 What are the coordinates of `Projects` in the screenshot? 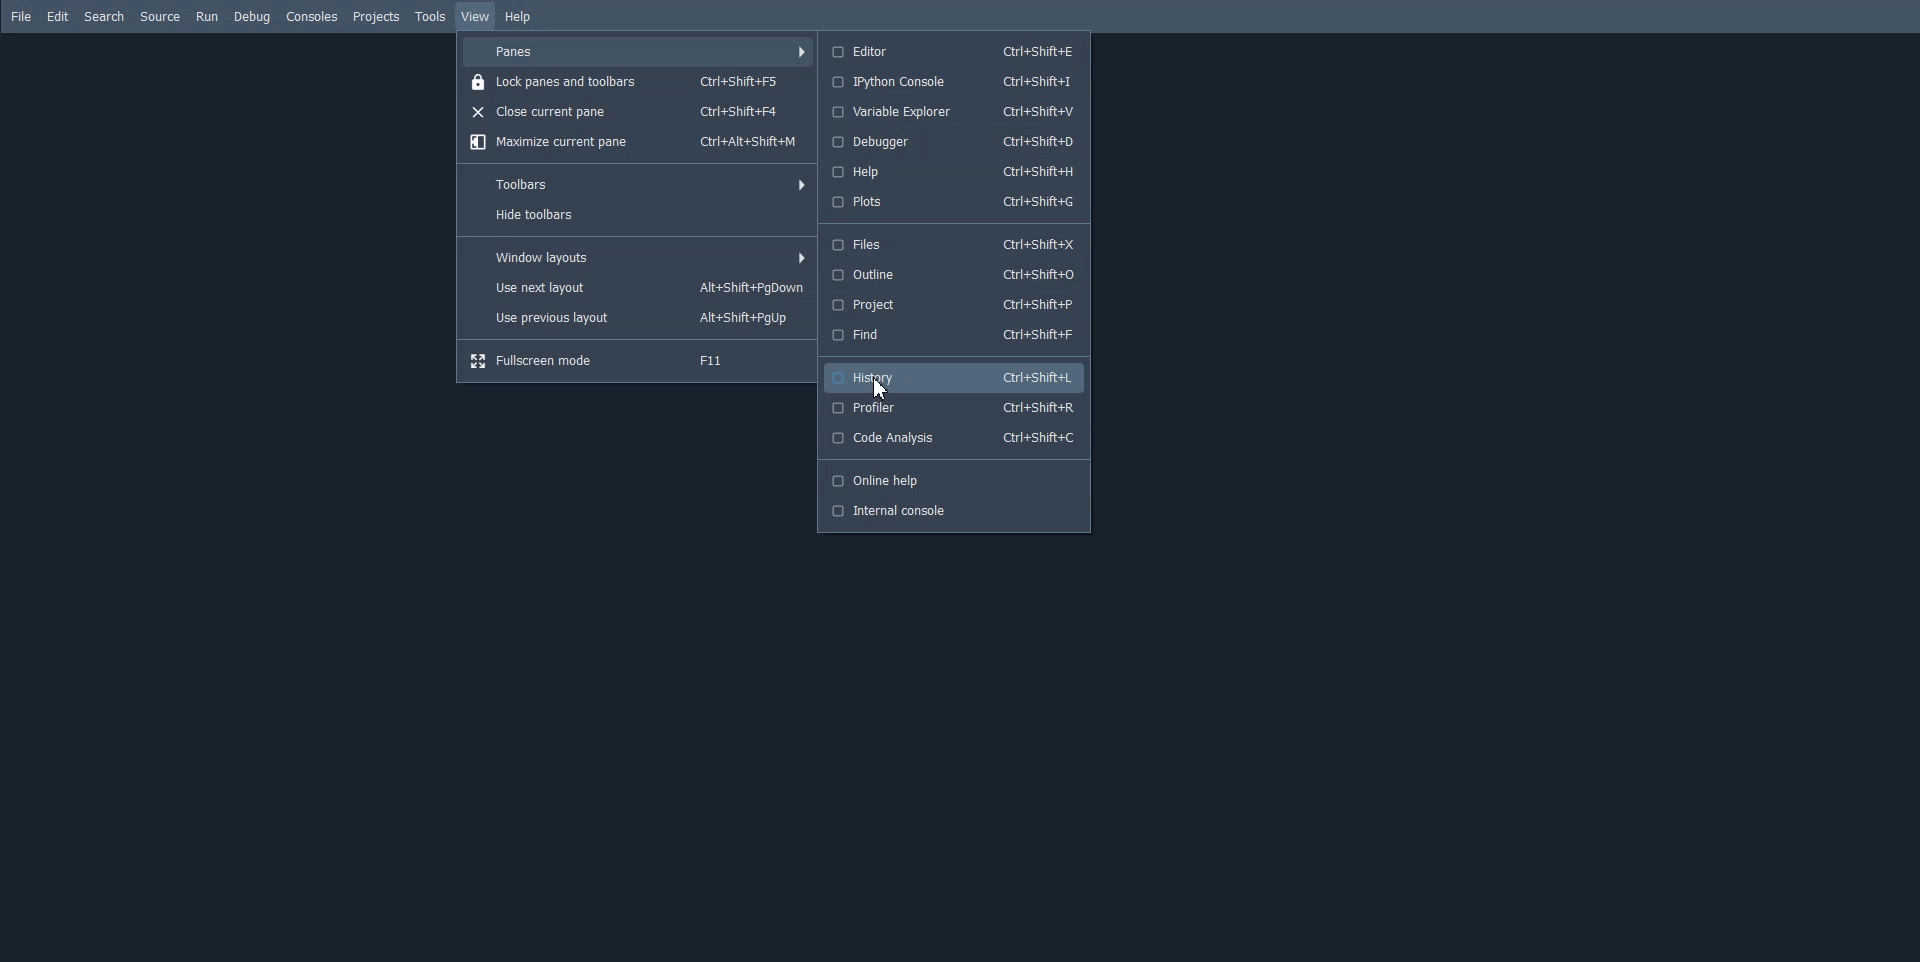 It's located at (375, 17).